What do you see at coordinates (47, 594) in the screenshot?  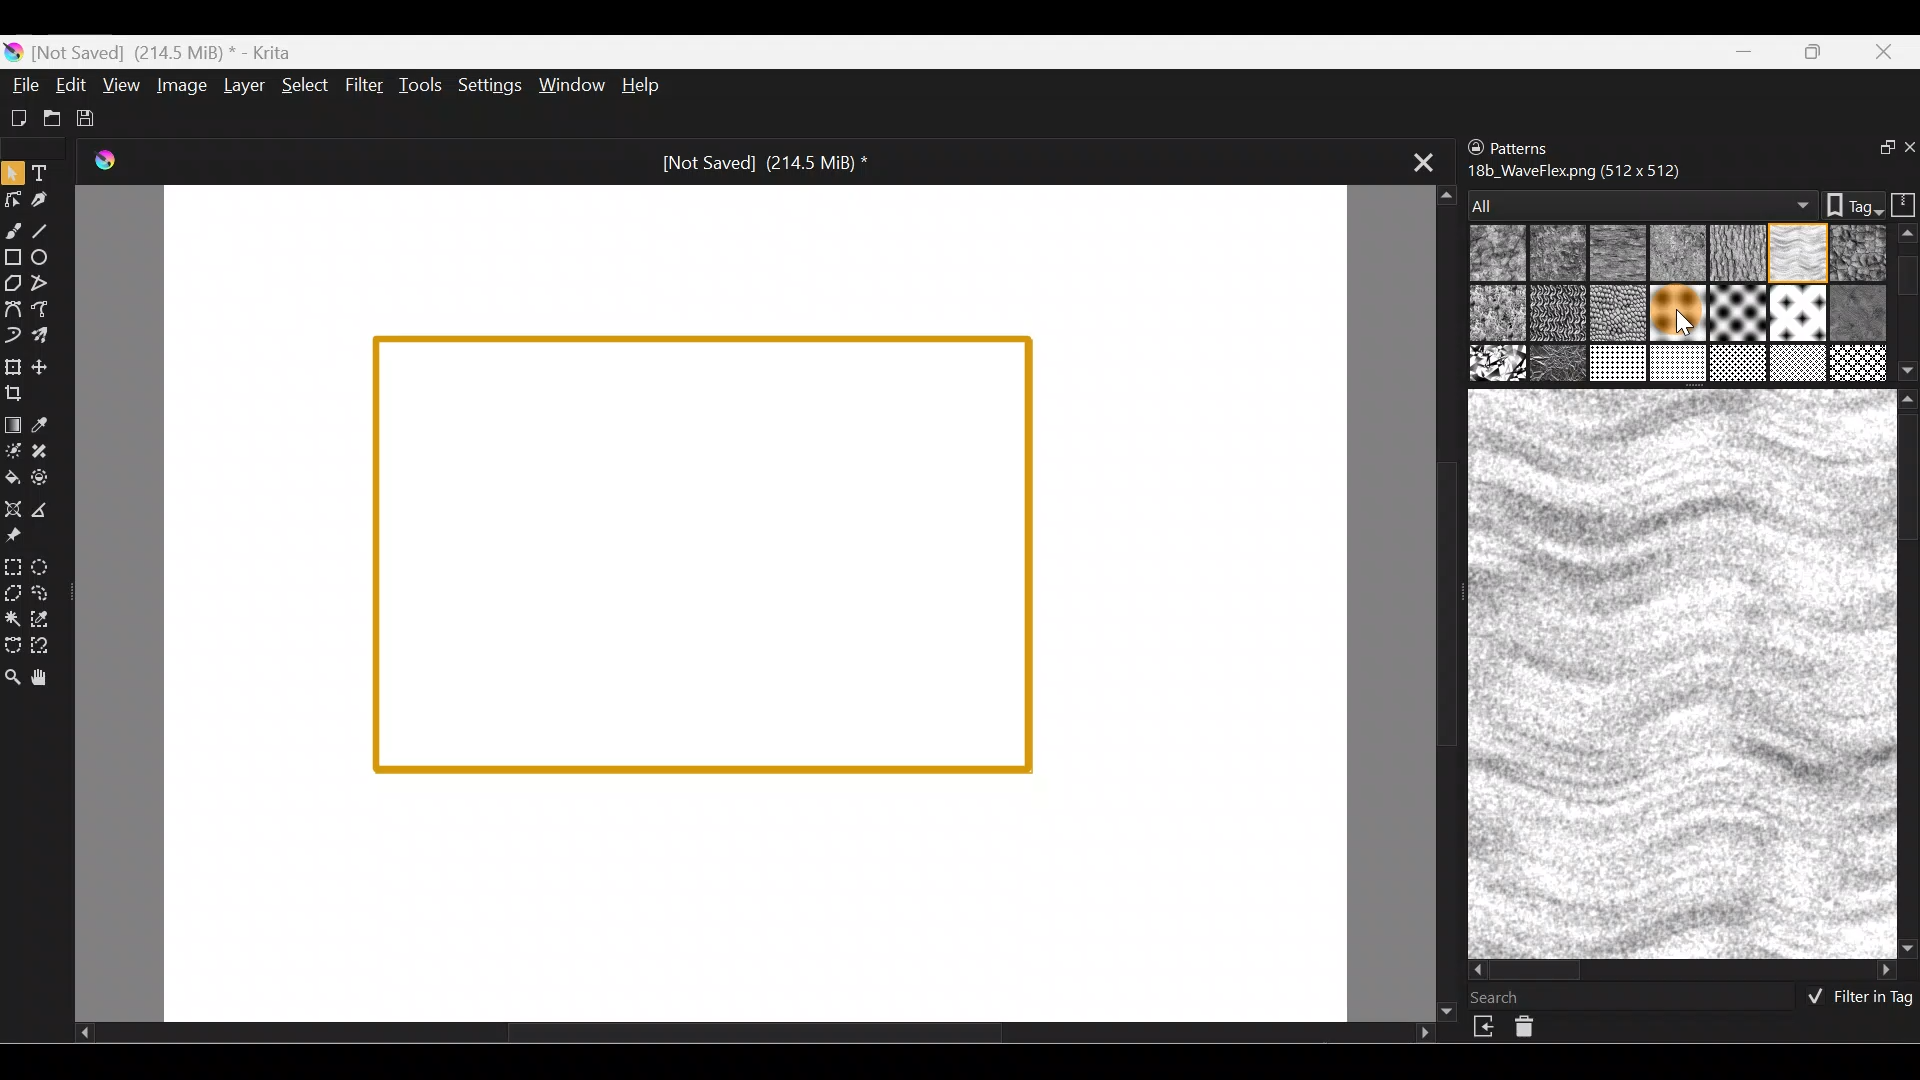 I see `Freehand selection tool` at bounding box center [47, 594].